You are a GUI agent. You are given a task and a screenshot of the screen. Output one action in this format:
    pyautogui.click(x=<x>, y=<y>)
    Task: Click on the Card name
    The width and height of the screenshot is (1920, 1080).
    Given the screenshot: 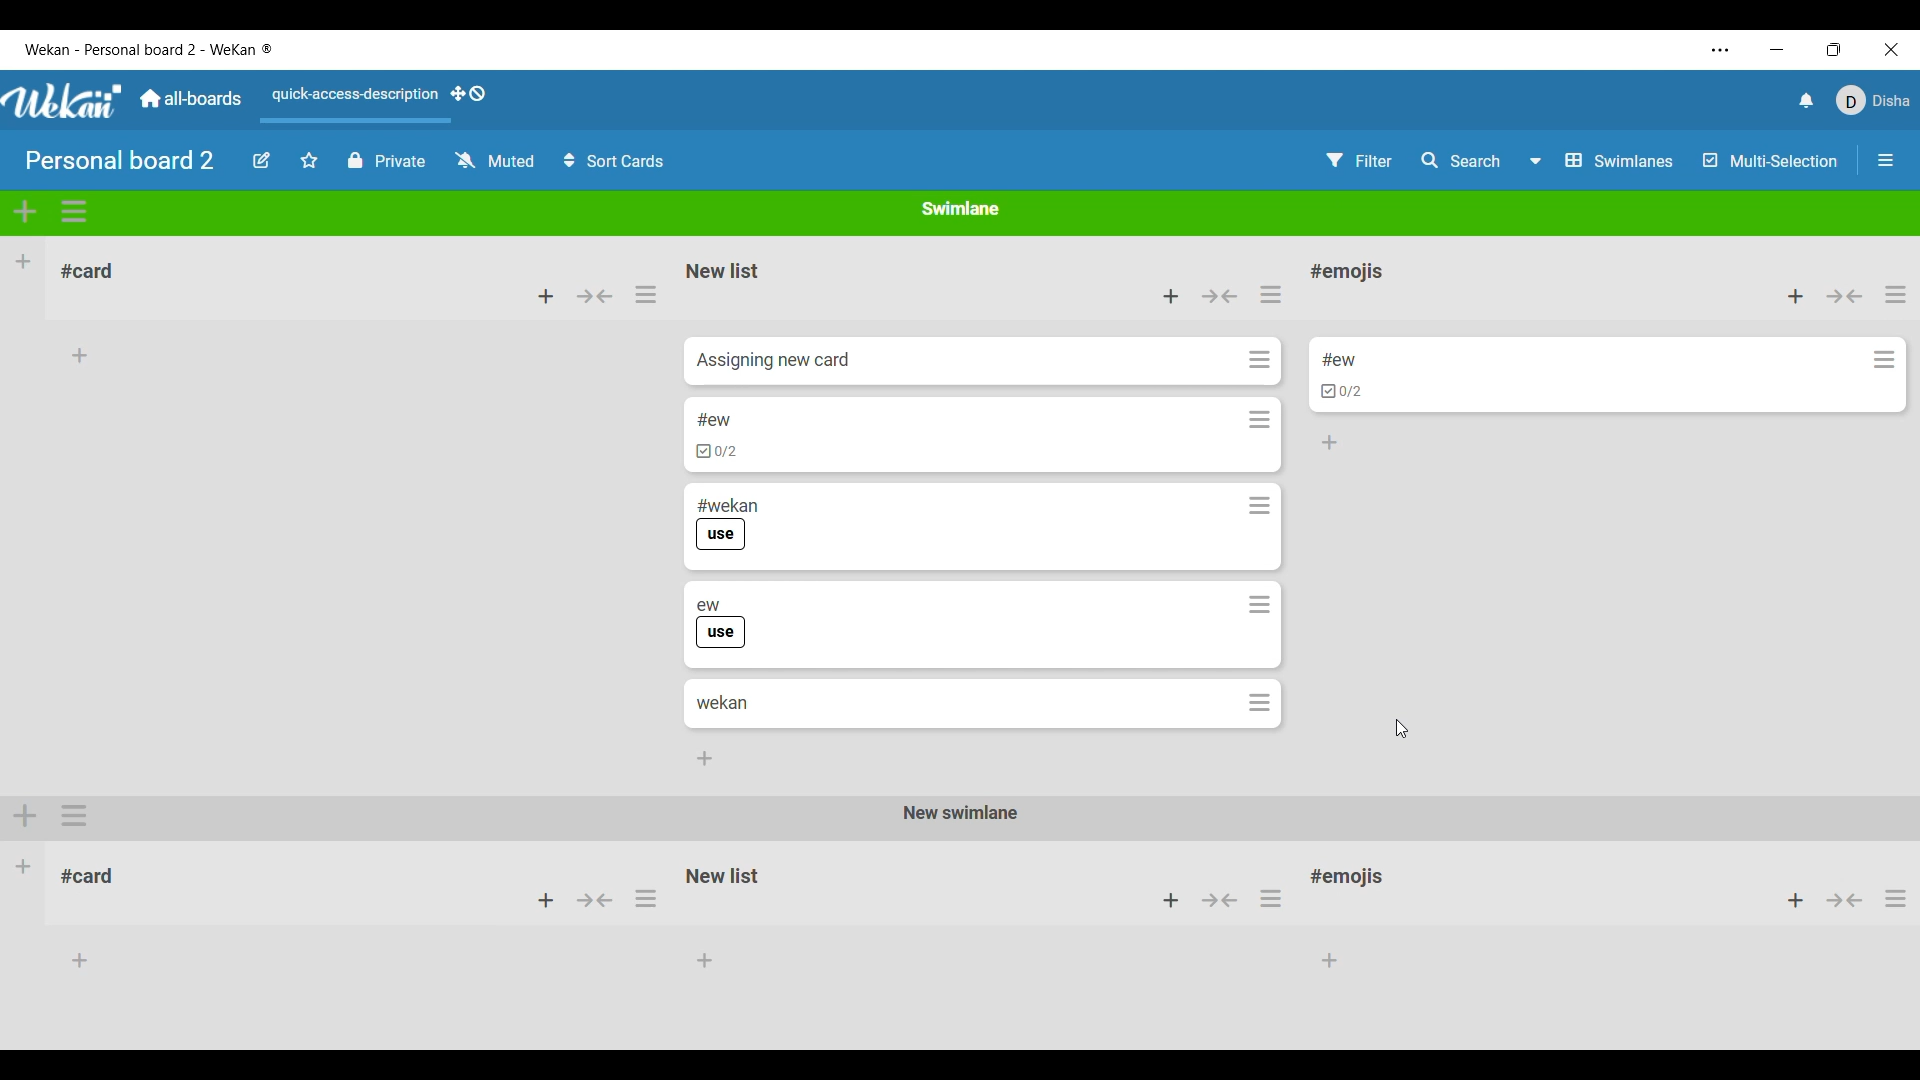 What is the action you would take?
    pyautogui.click(x=773, y=360)
    